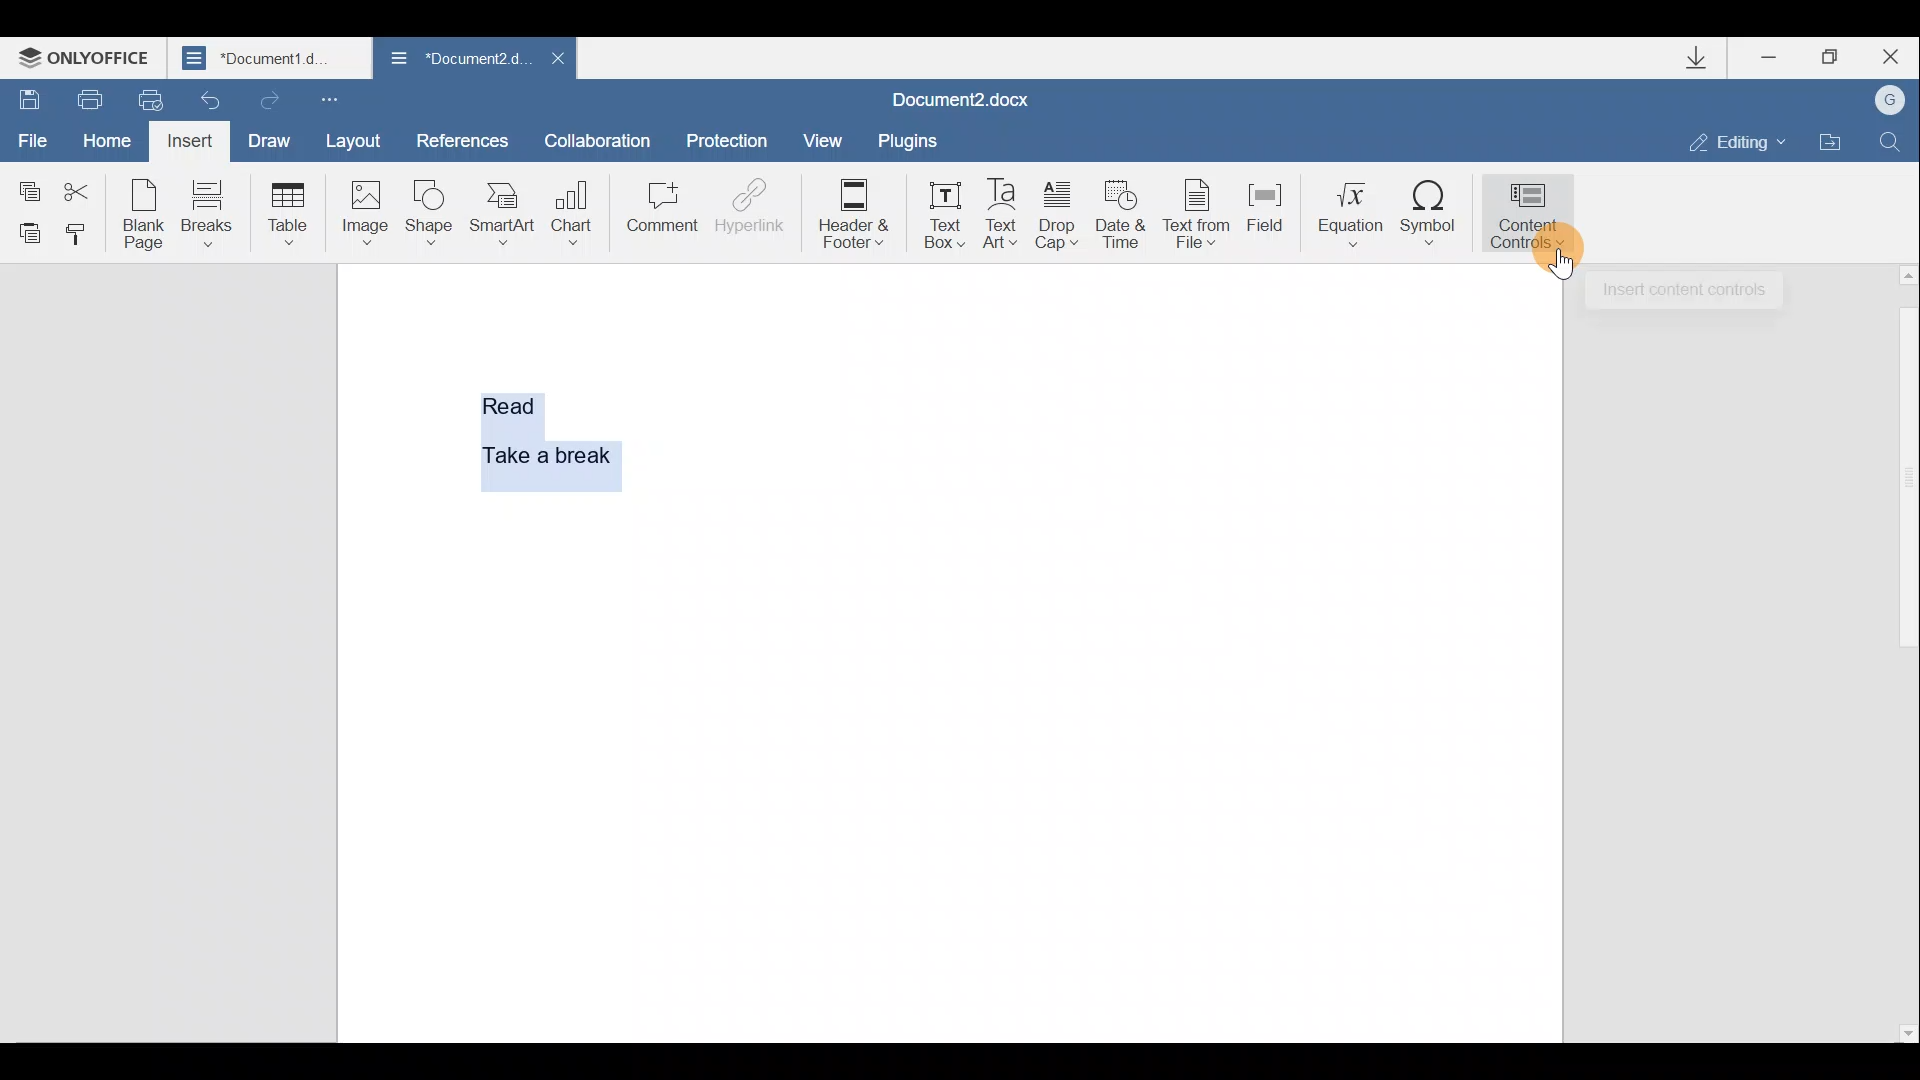 This screenshot has height=1080, width=1920. What do you see at coordinates (944, 214) in the screenshot?
I see `Text box` at bounding box center [944, 214].